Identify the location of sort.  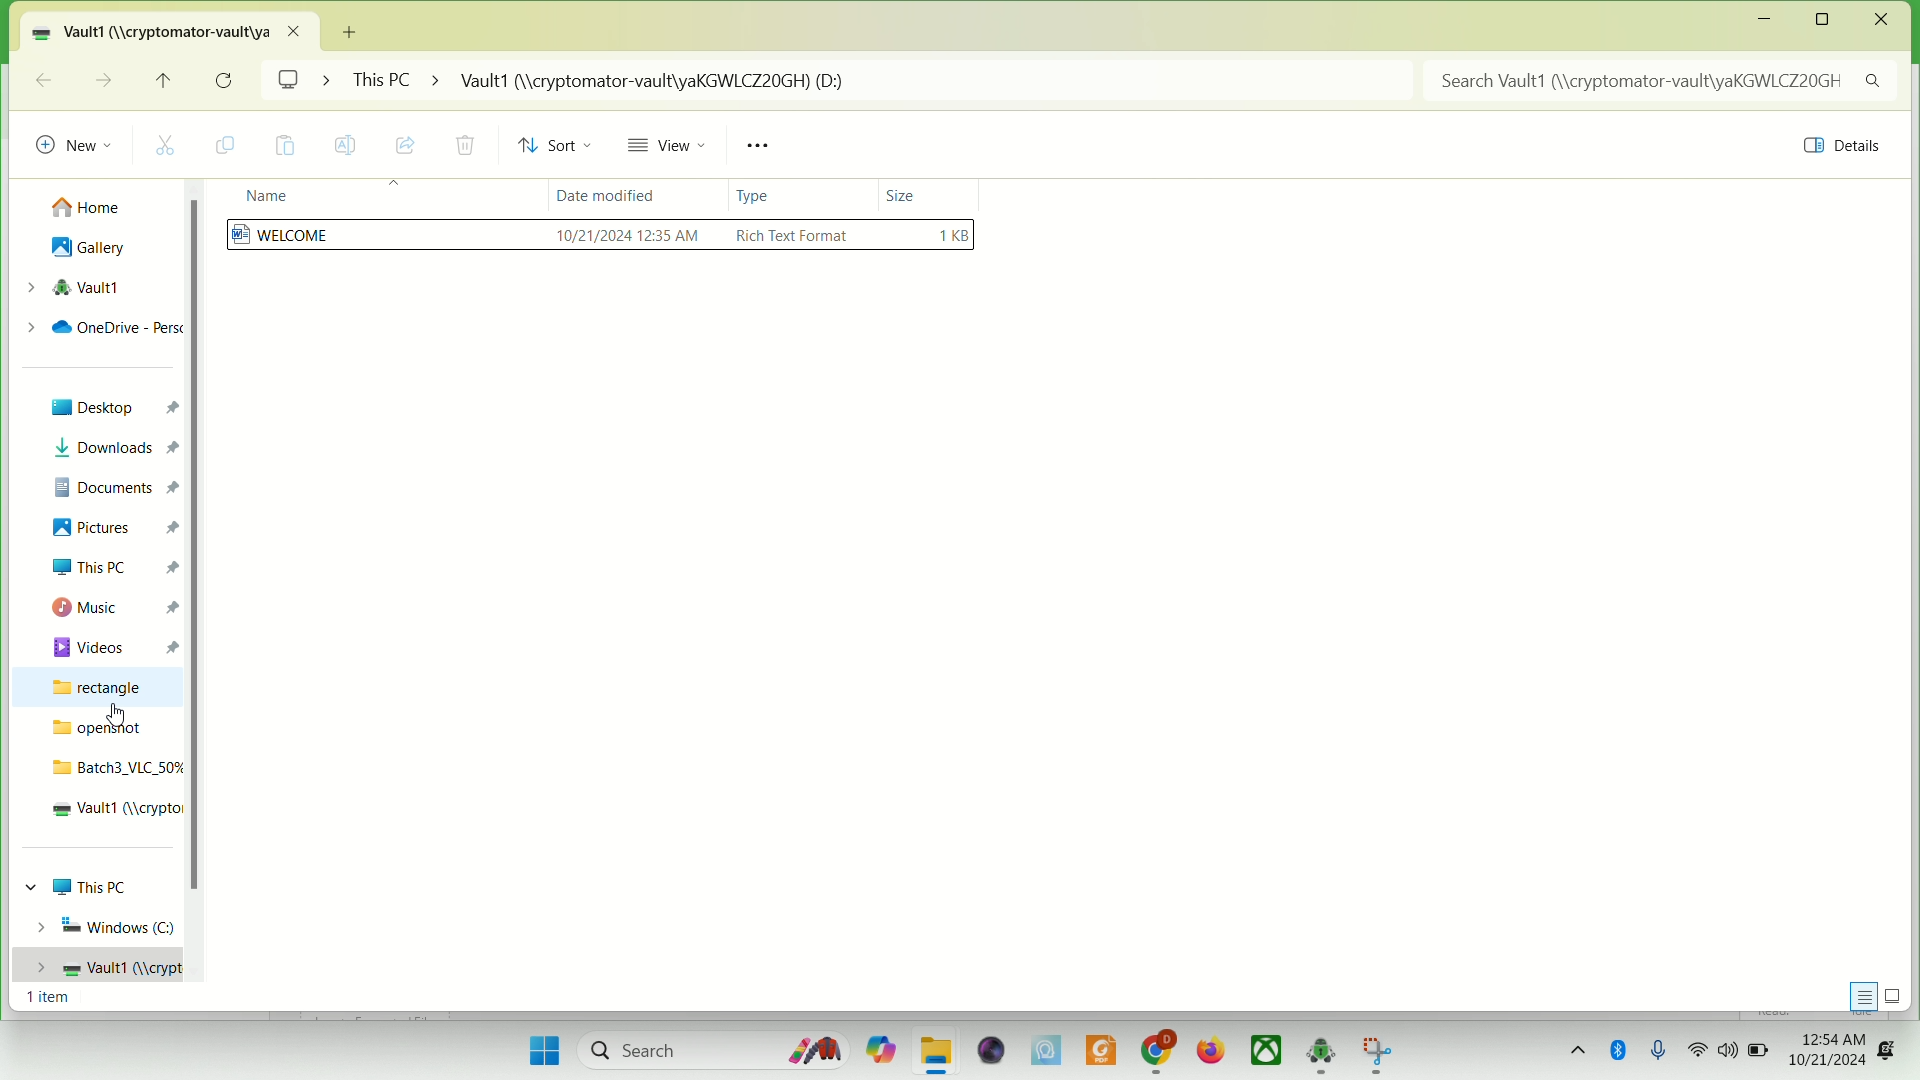
(561, 147).